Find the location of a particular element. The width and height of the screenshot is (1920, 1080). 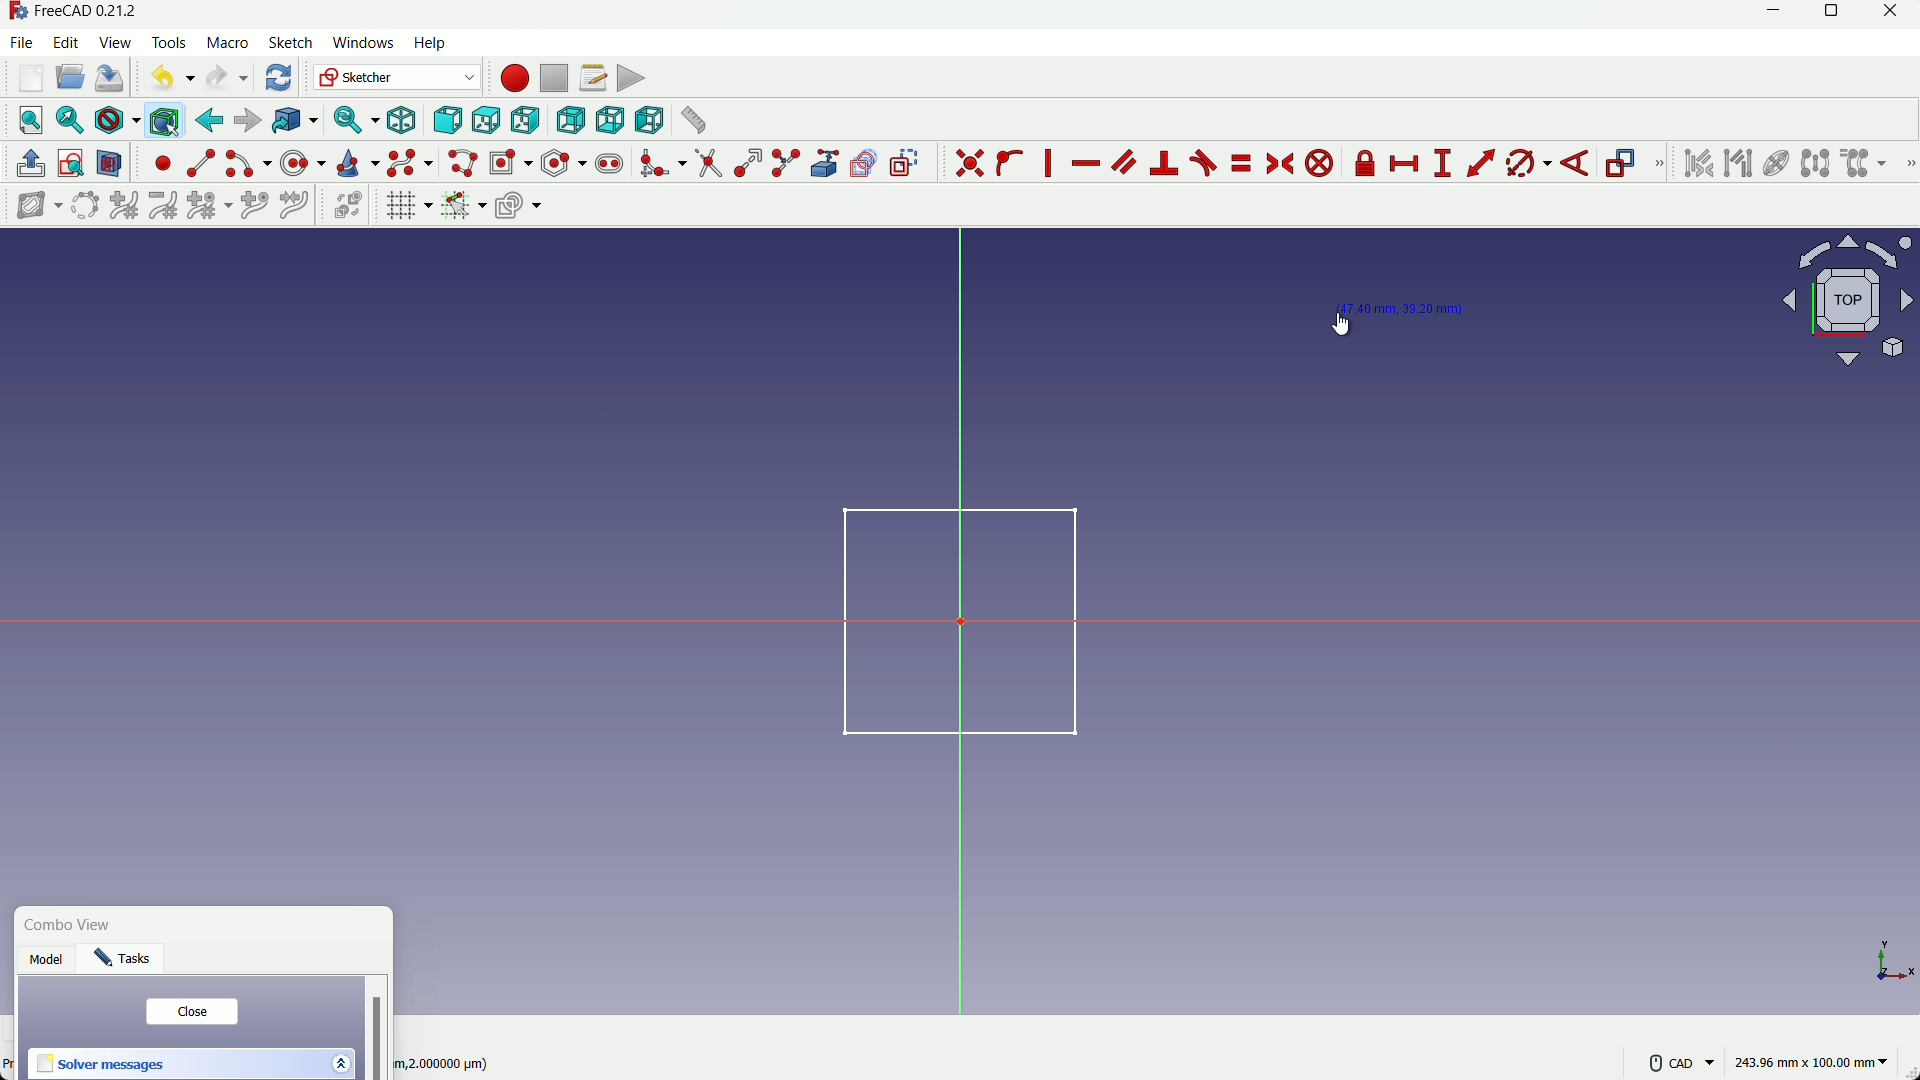

constraint point on to object is located at coordinates (1012, 163).